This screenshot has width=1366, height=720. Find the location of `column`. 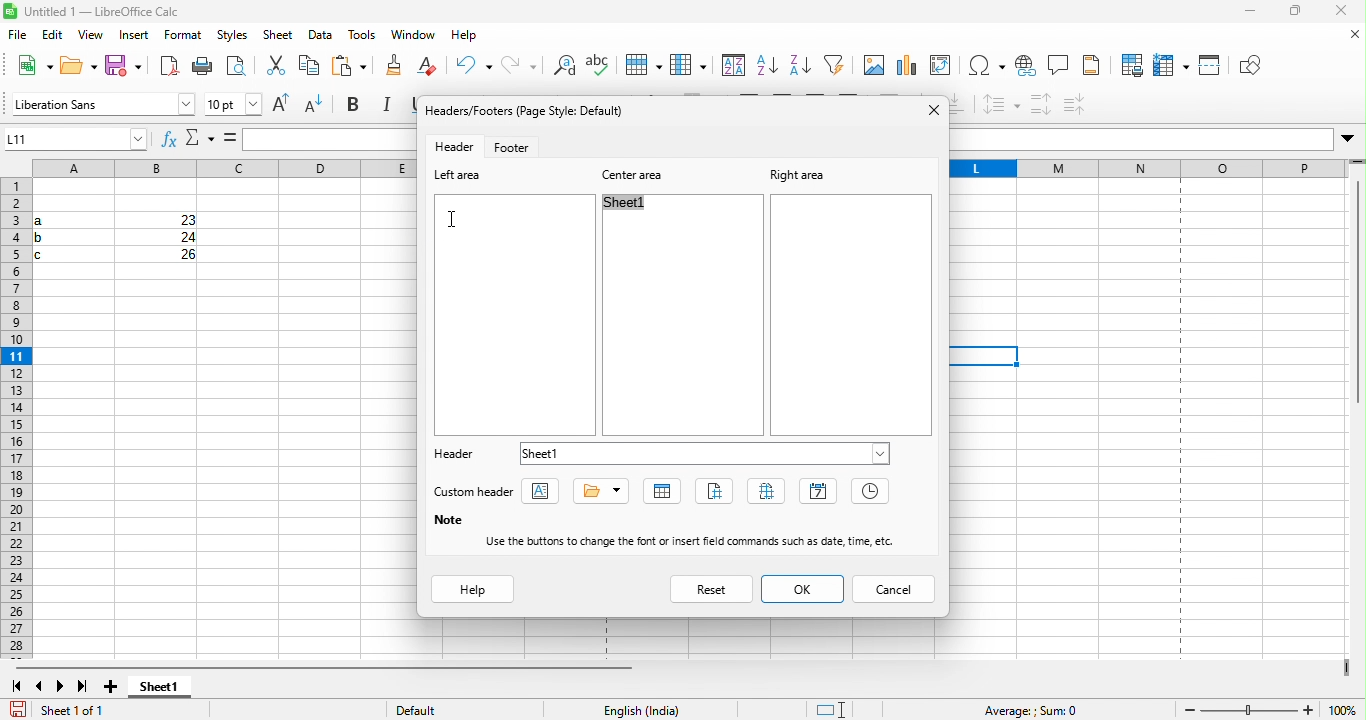

column is located at coordinates (640, 66).